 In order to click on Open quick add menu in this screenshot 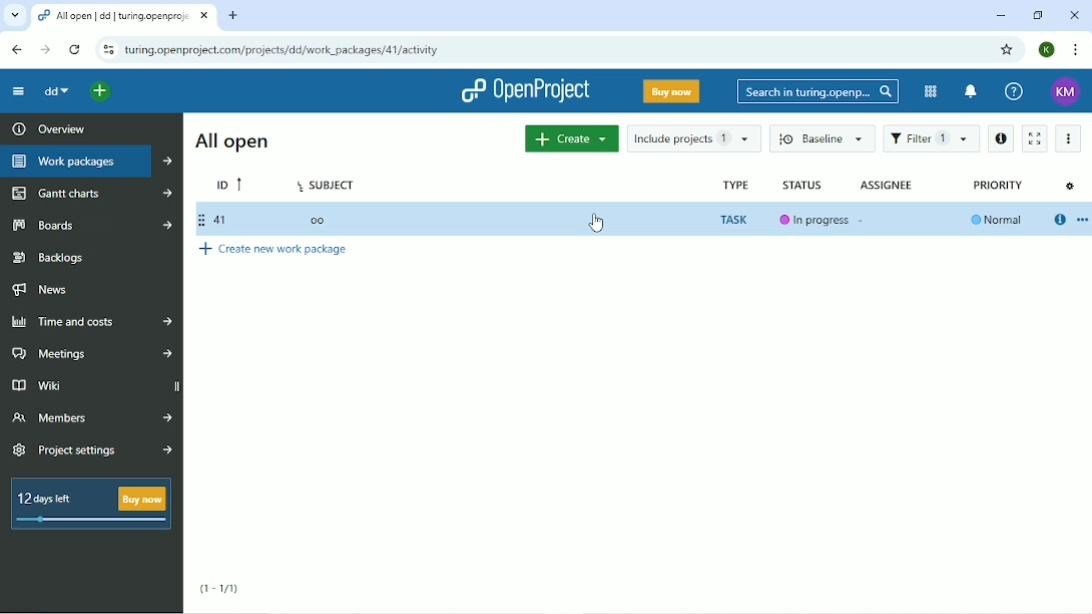, I will do `click(102, 92)`.